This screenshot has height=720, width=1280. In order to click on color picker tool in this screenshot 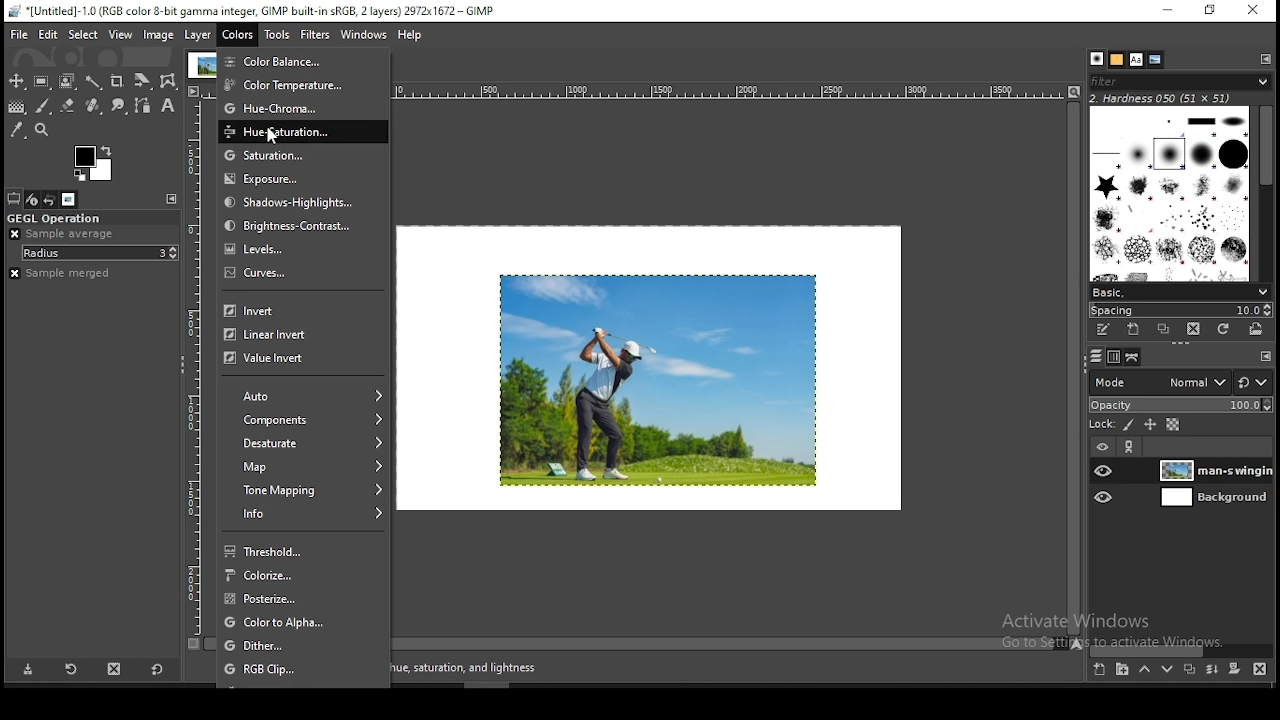, I will do `click(18, 129)`.